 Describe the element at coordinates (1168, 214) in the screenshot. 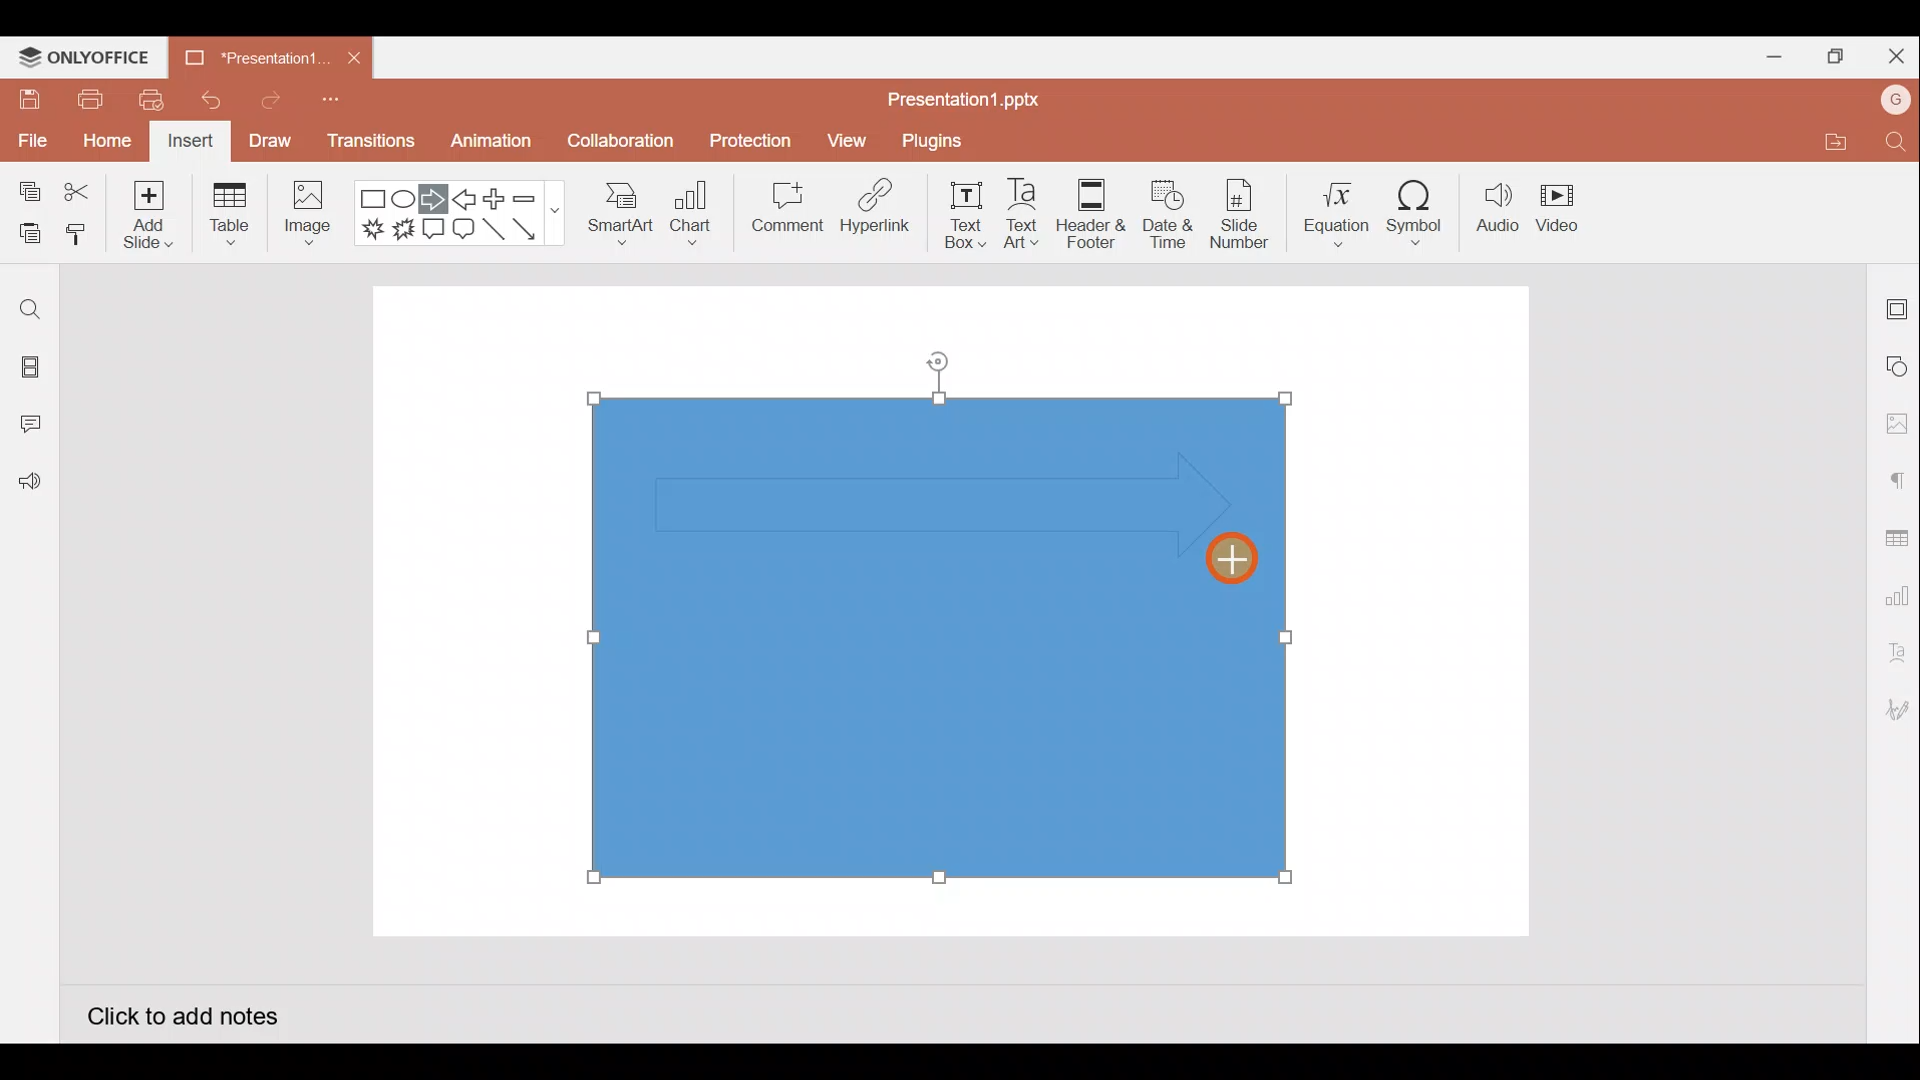

I see `Date & time` at that location.